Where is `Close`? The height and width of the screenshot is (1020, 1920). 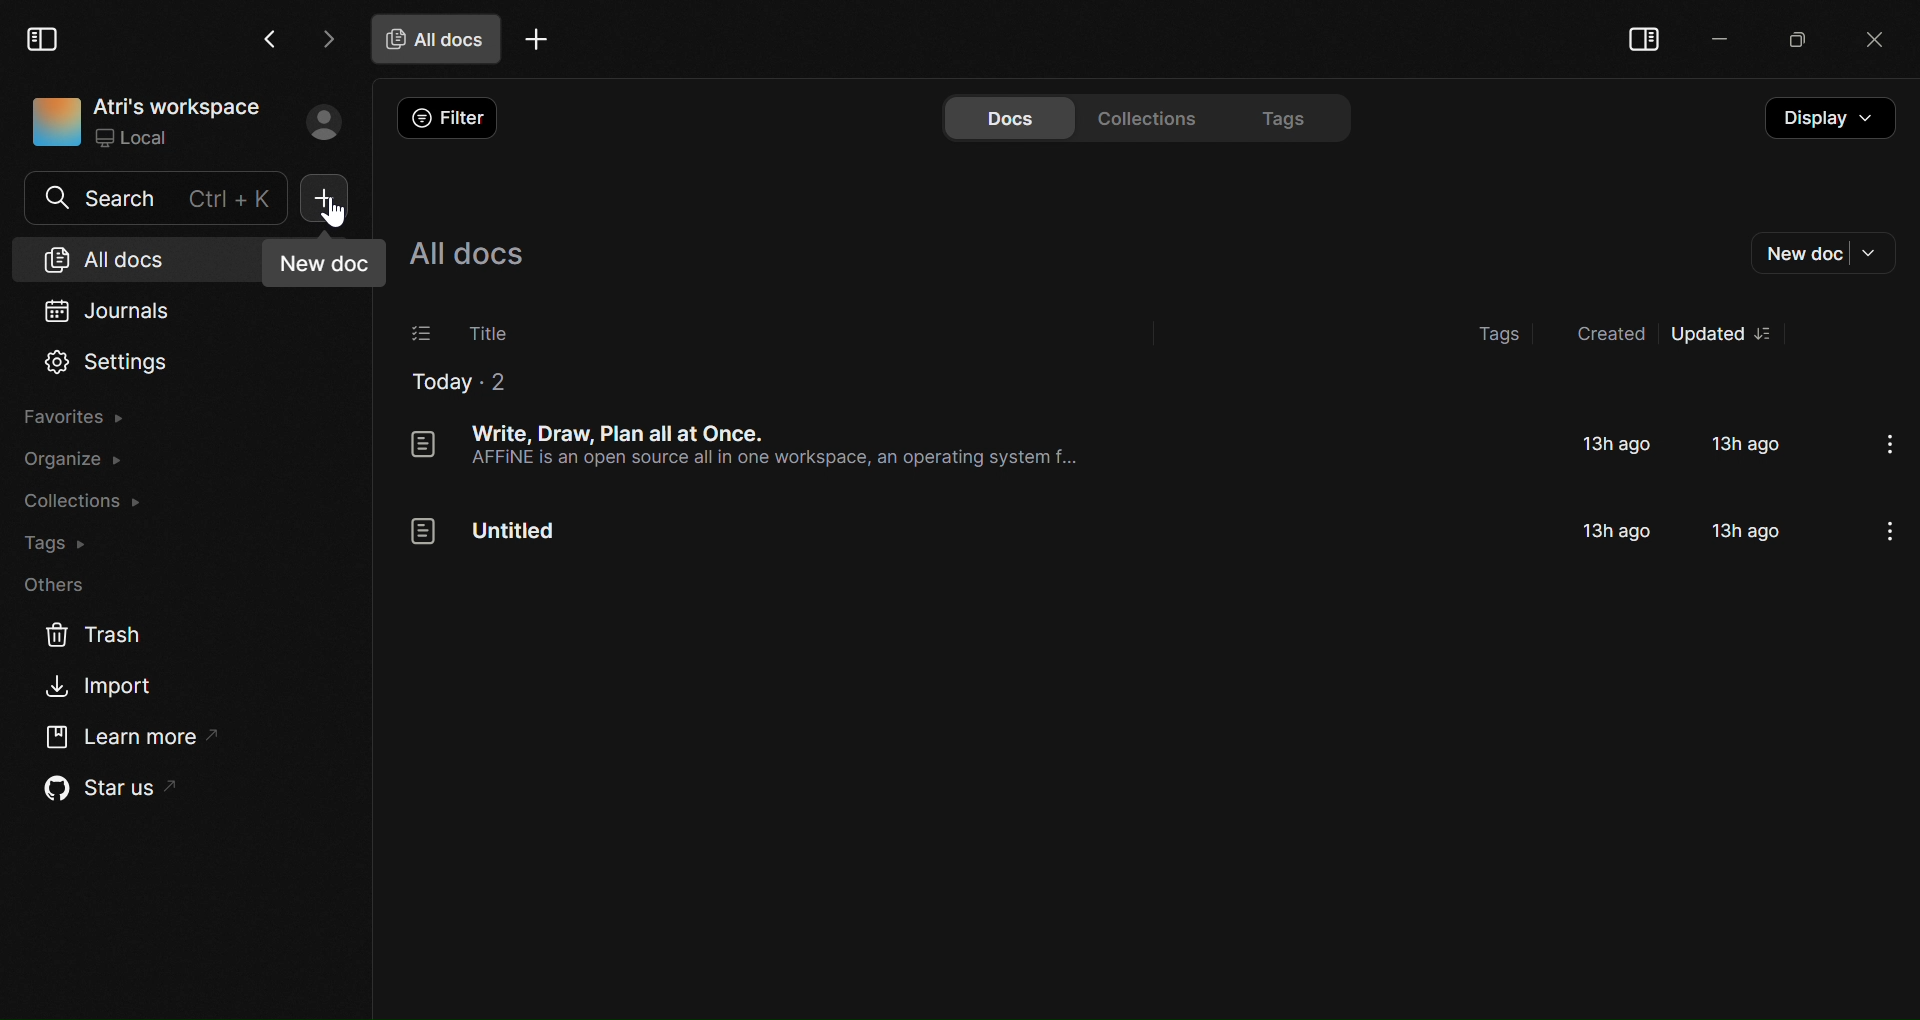 Close is located at coordinates (1867, 42).